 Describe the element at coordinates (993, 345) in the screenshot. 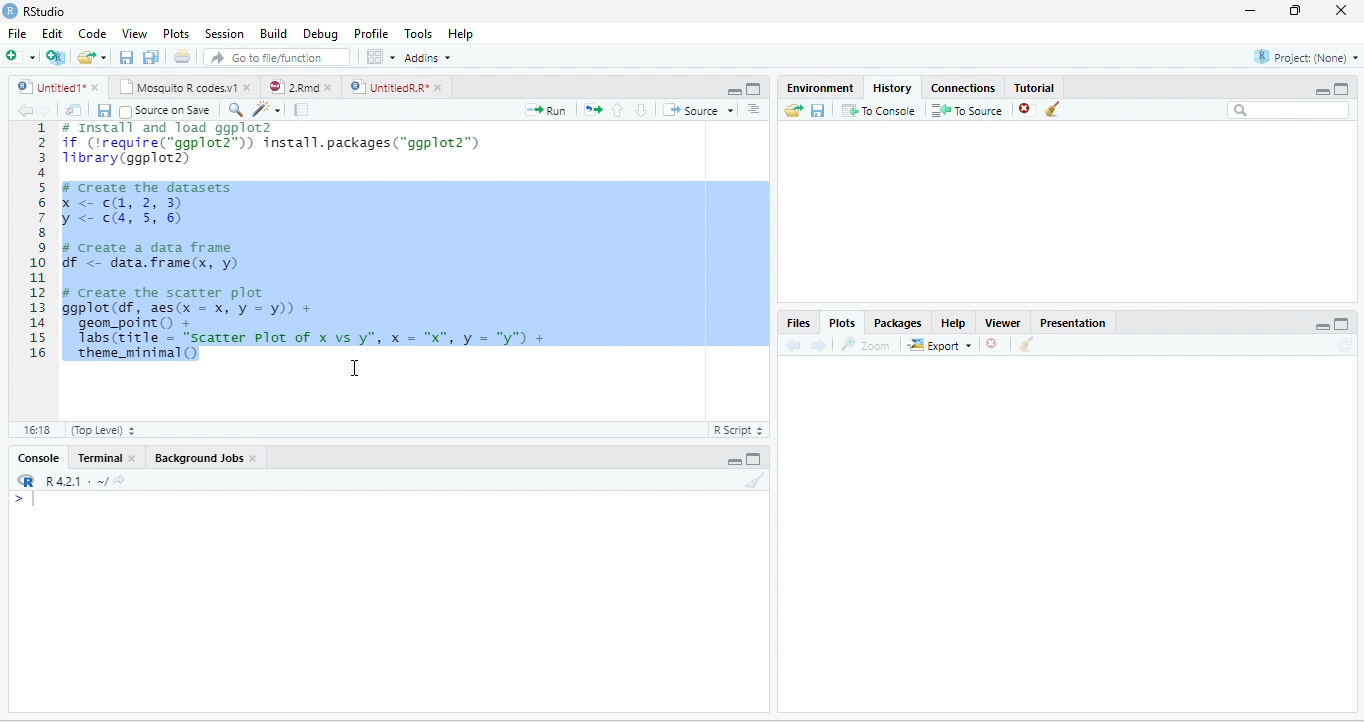

I see `Remove current plot` at that location.